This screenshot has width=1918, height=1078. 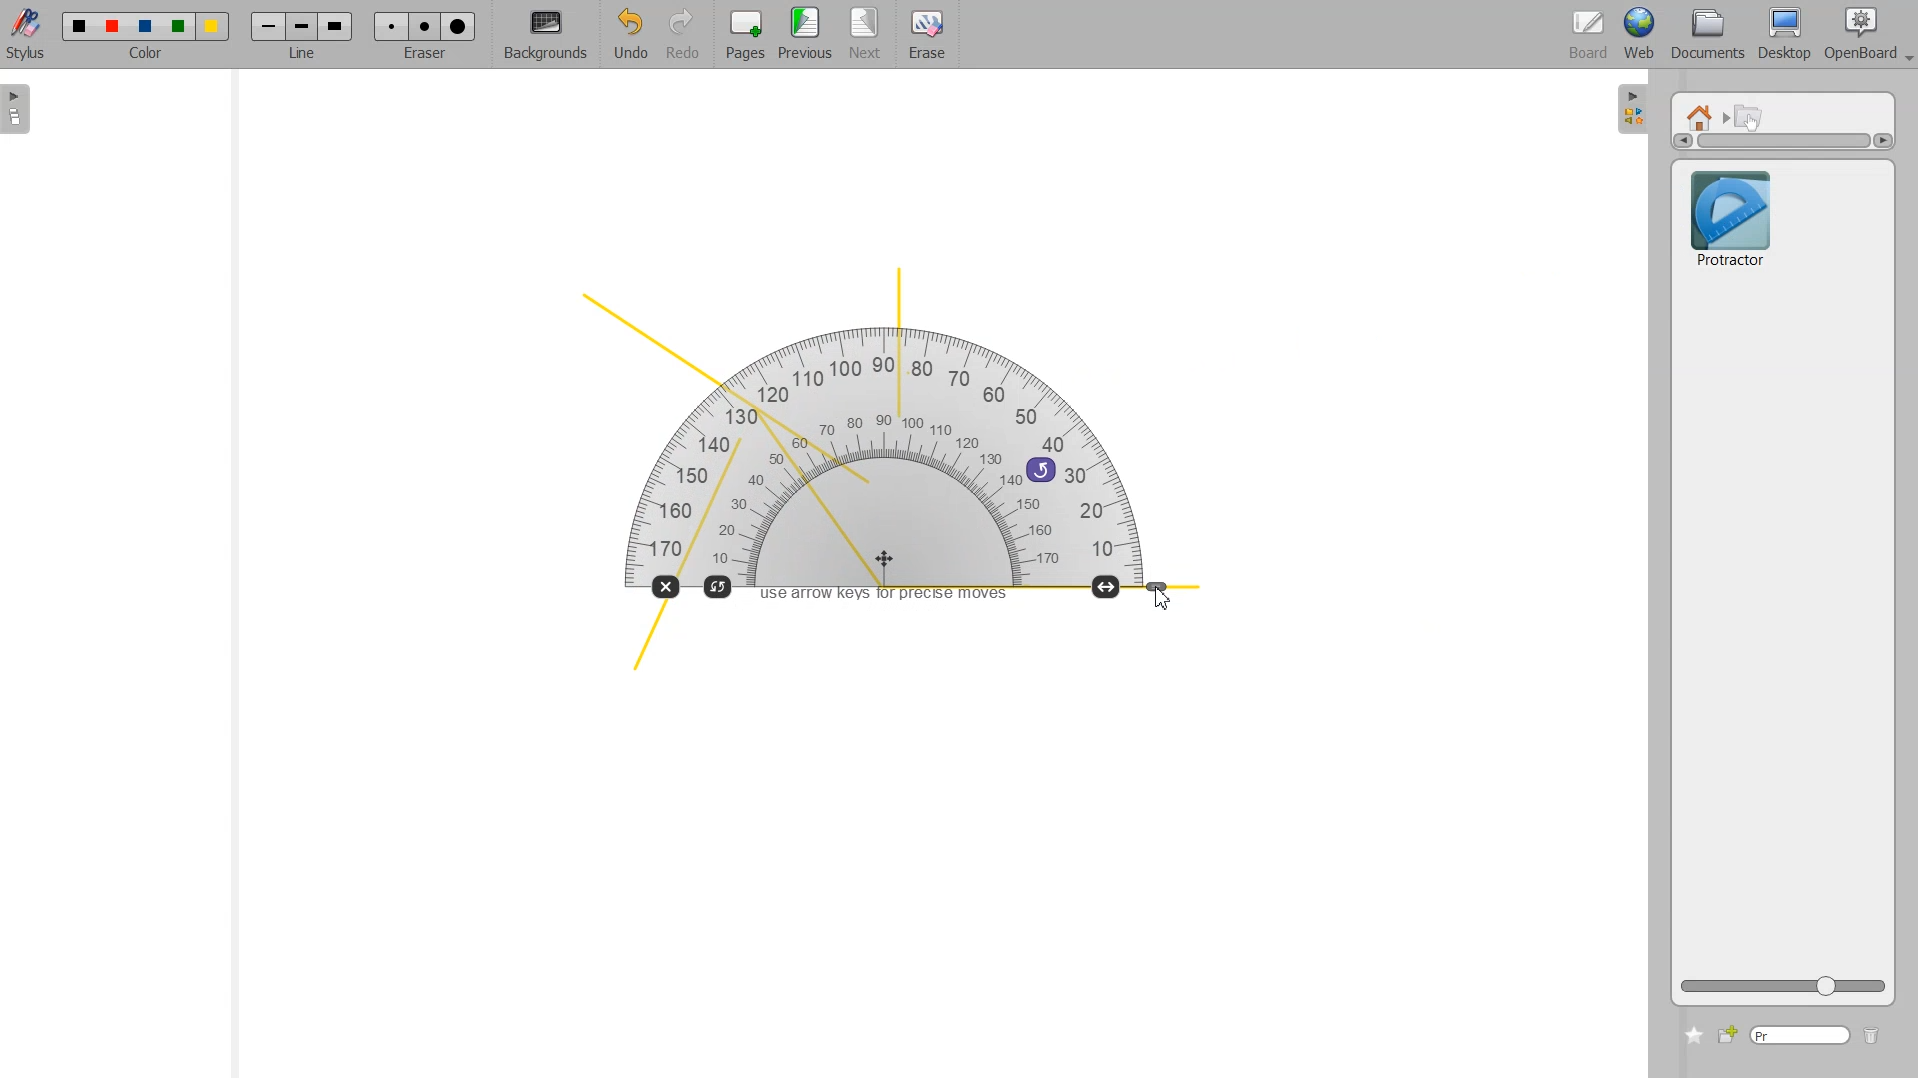 I want to click on Open Board, so click(x=1868, y=35).